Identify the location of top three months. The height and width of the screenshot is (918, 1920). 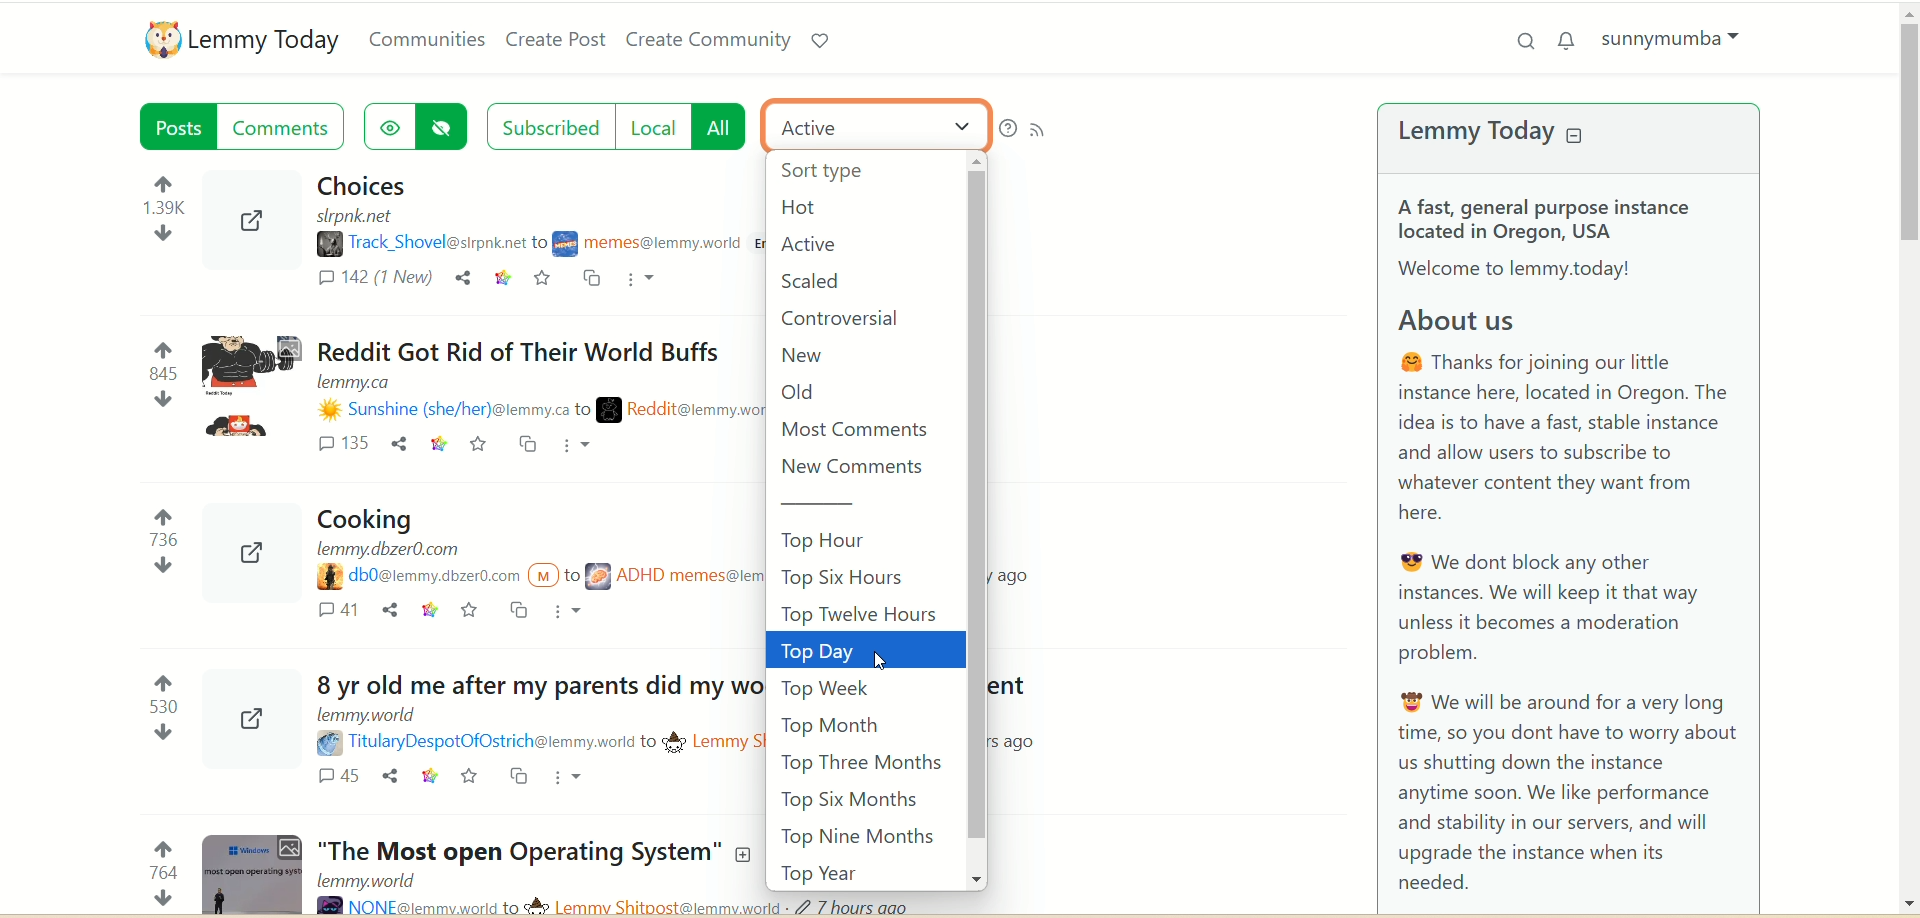
(861, 764).